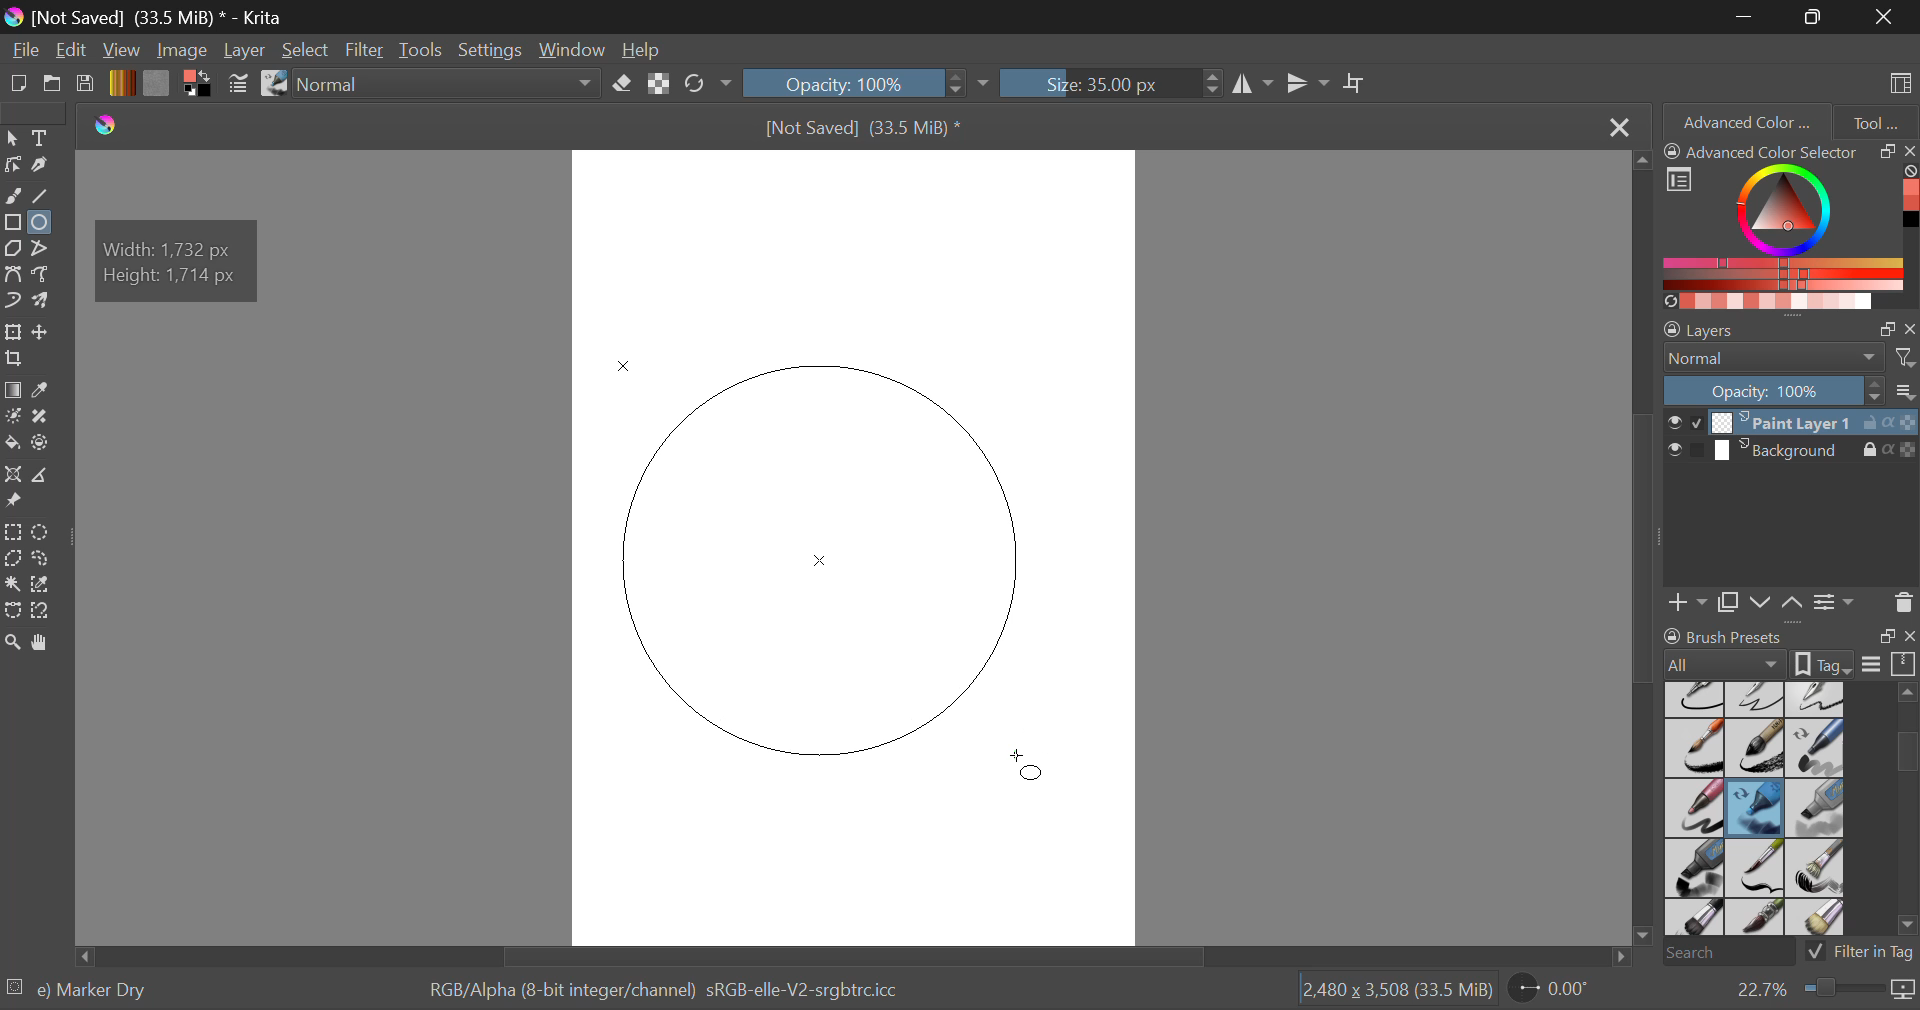 This screenshot has width=1920, height=1010. I want to click on Background Layer, so click(1790, 454).